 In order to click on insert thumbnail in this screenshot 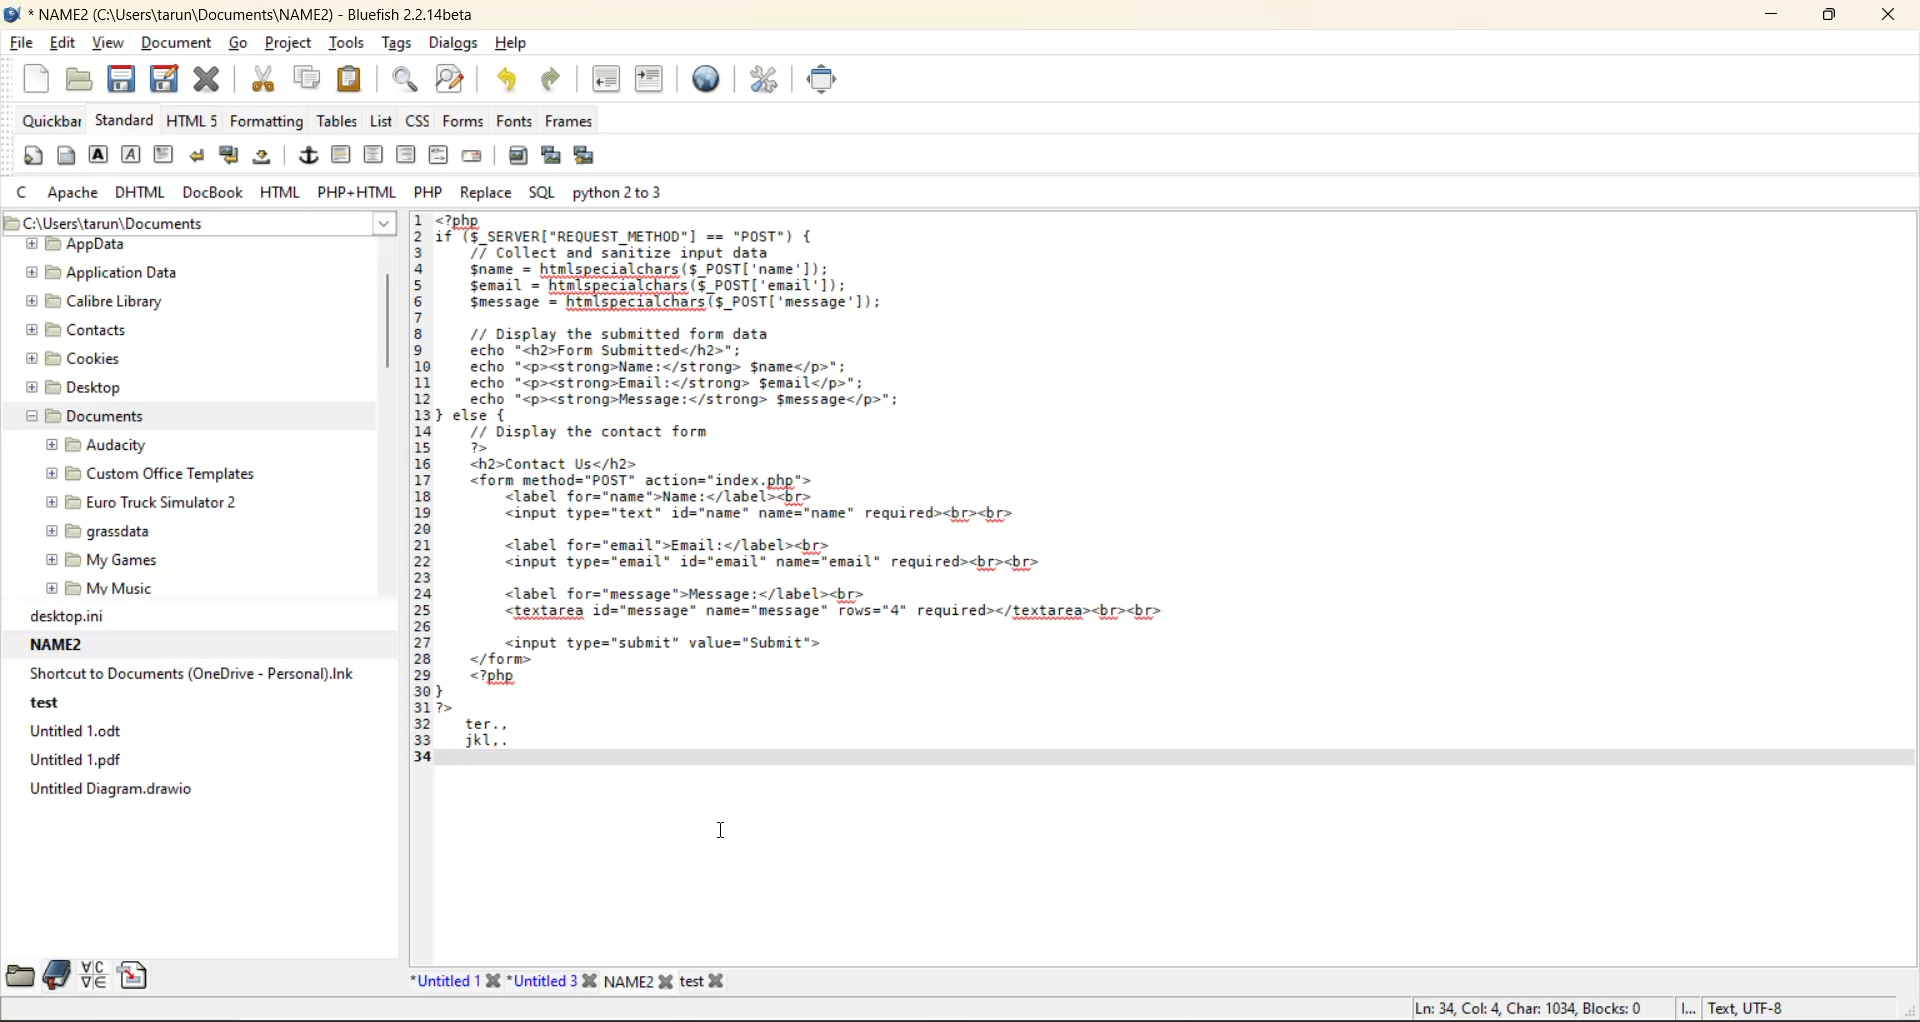, I will do `click(549, 152)`.